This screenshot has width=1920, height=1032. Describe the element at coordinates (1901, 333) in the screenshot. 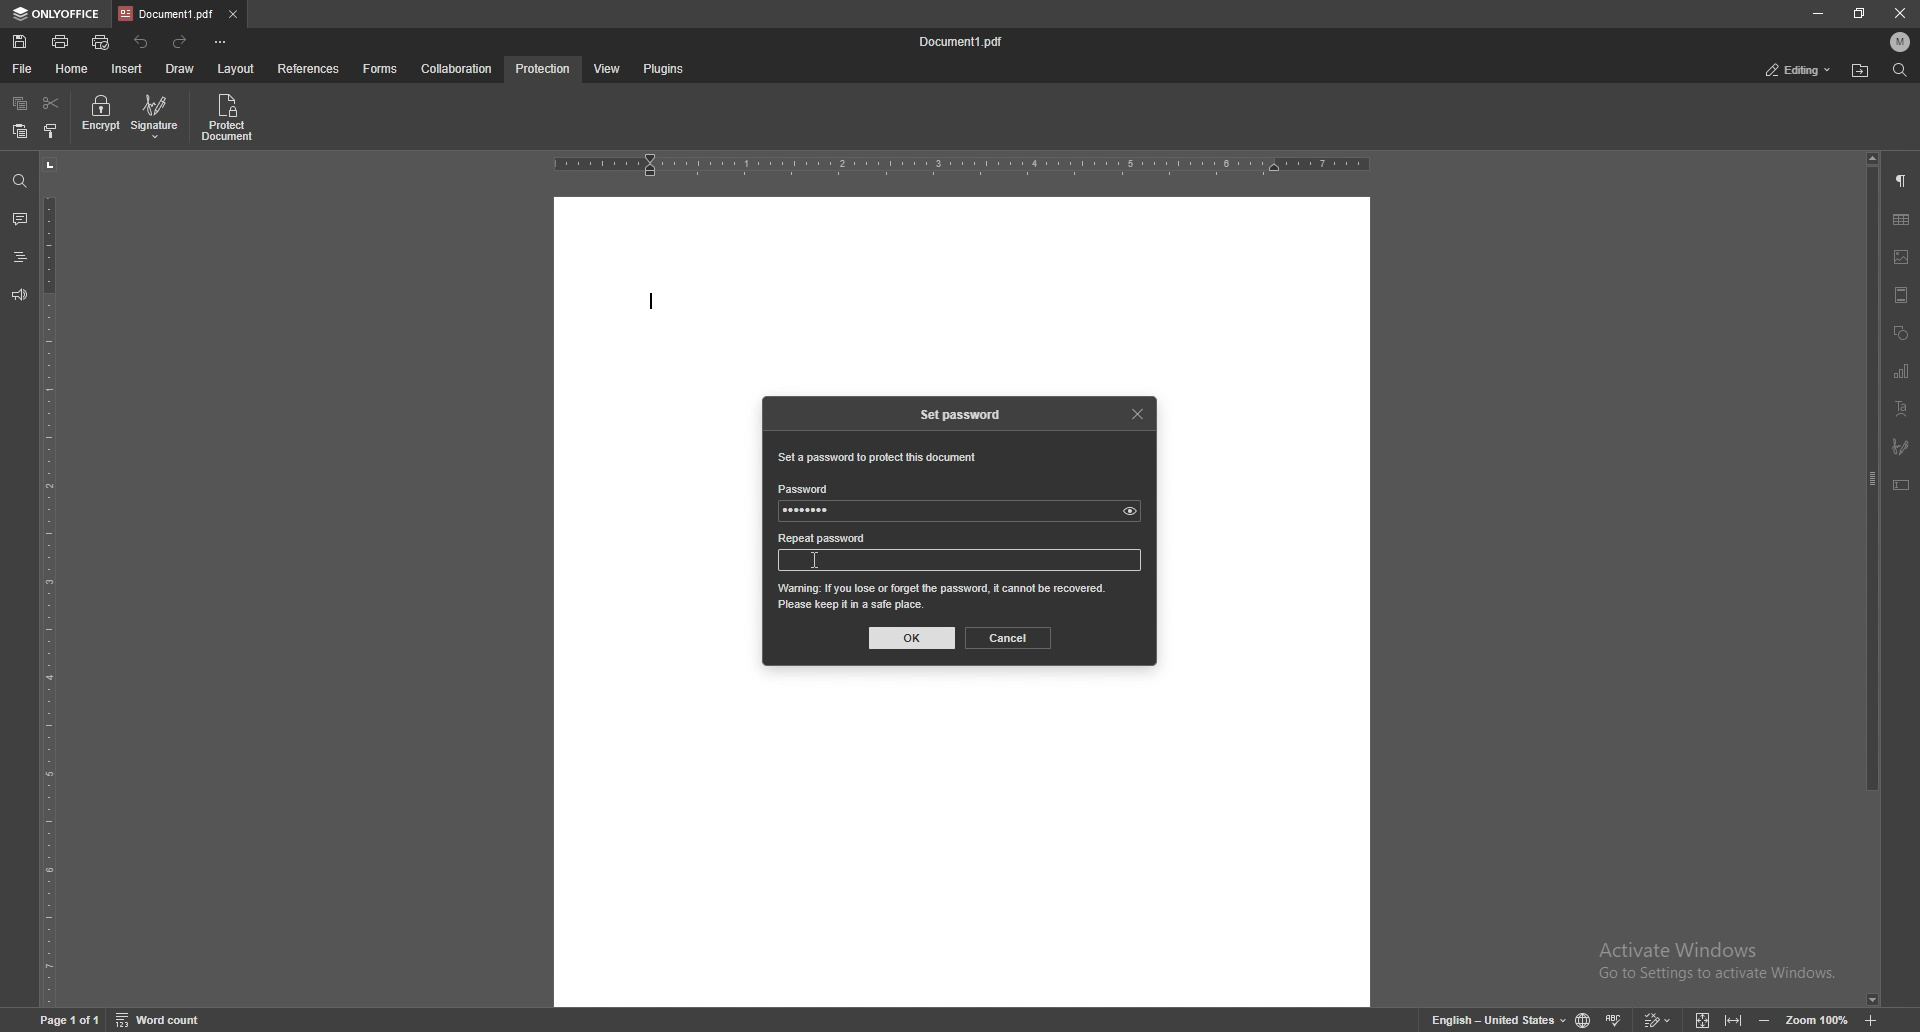

I see `shapes` at that location.